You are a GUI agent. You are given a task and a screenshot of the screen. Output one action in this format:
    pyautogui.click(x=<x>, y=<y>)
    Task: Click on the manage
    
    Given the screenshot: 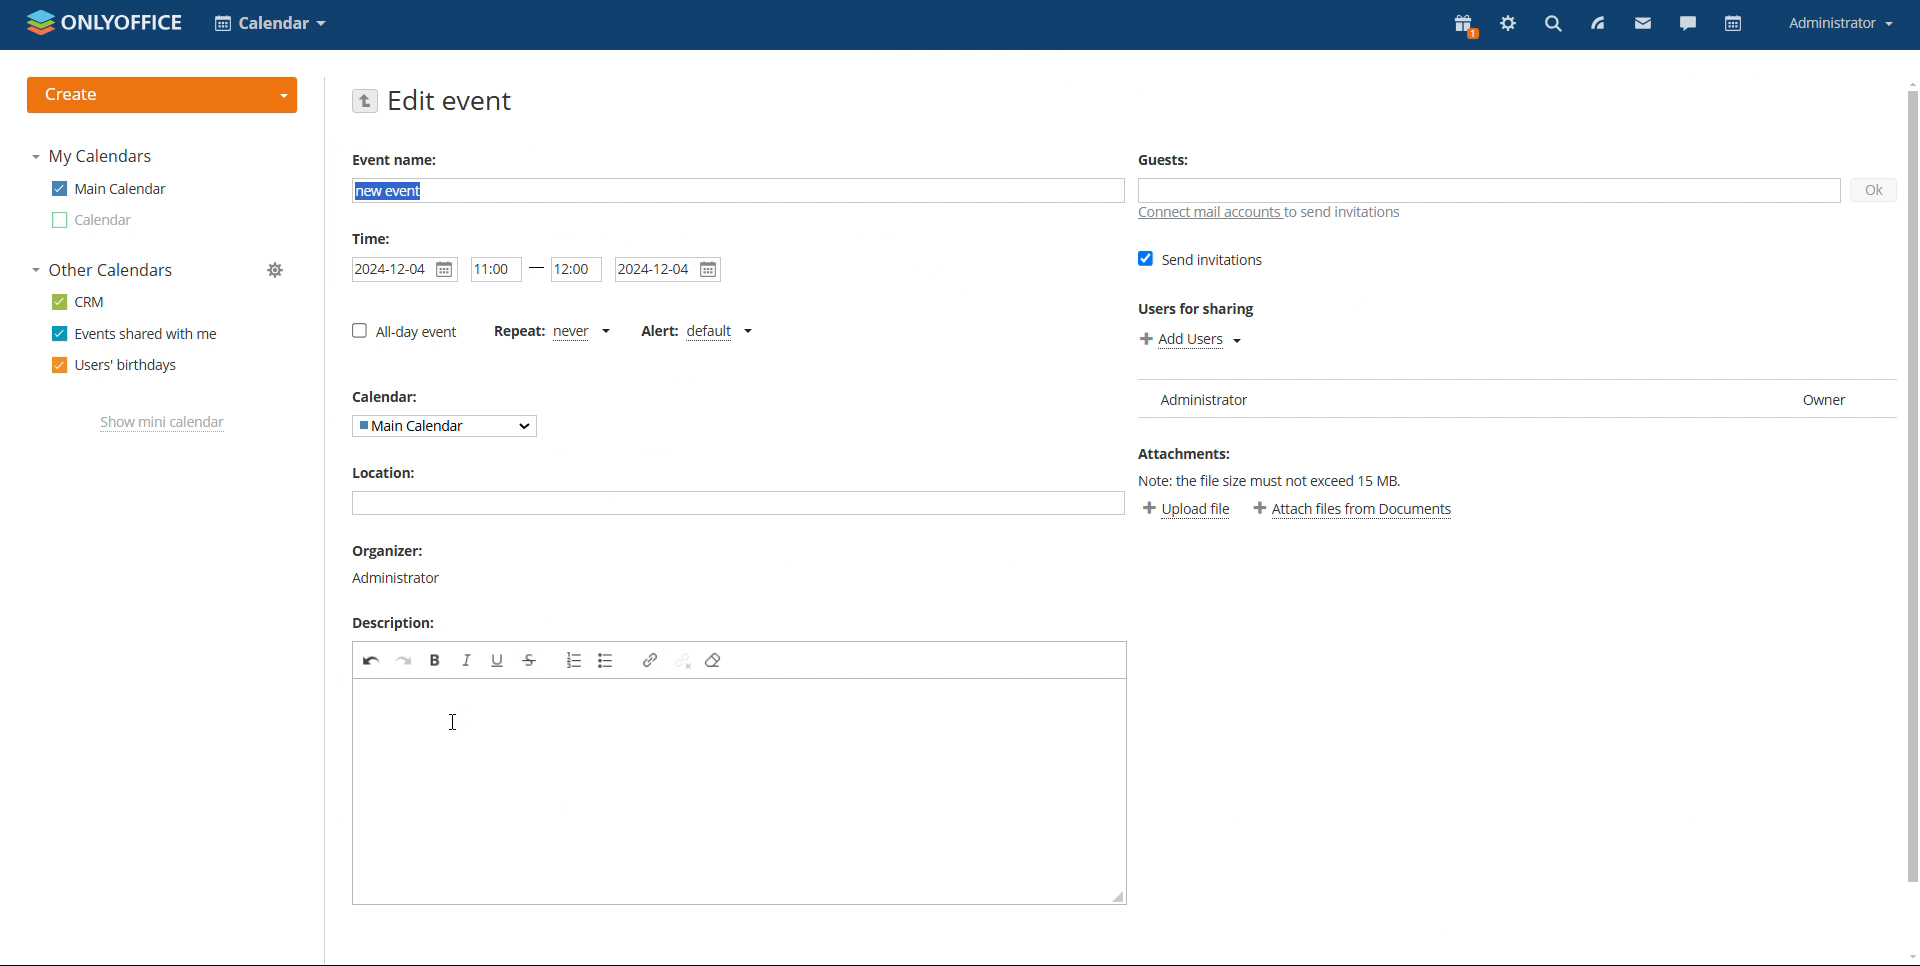 What is the action you would take?
    pyautogui.click(x=277, y=271)
    